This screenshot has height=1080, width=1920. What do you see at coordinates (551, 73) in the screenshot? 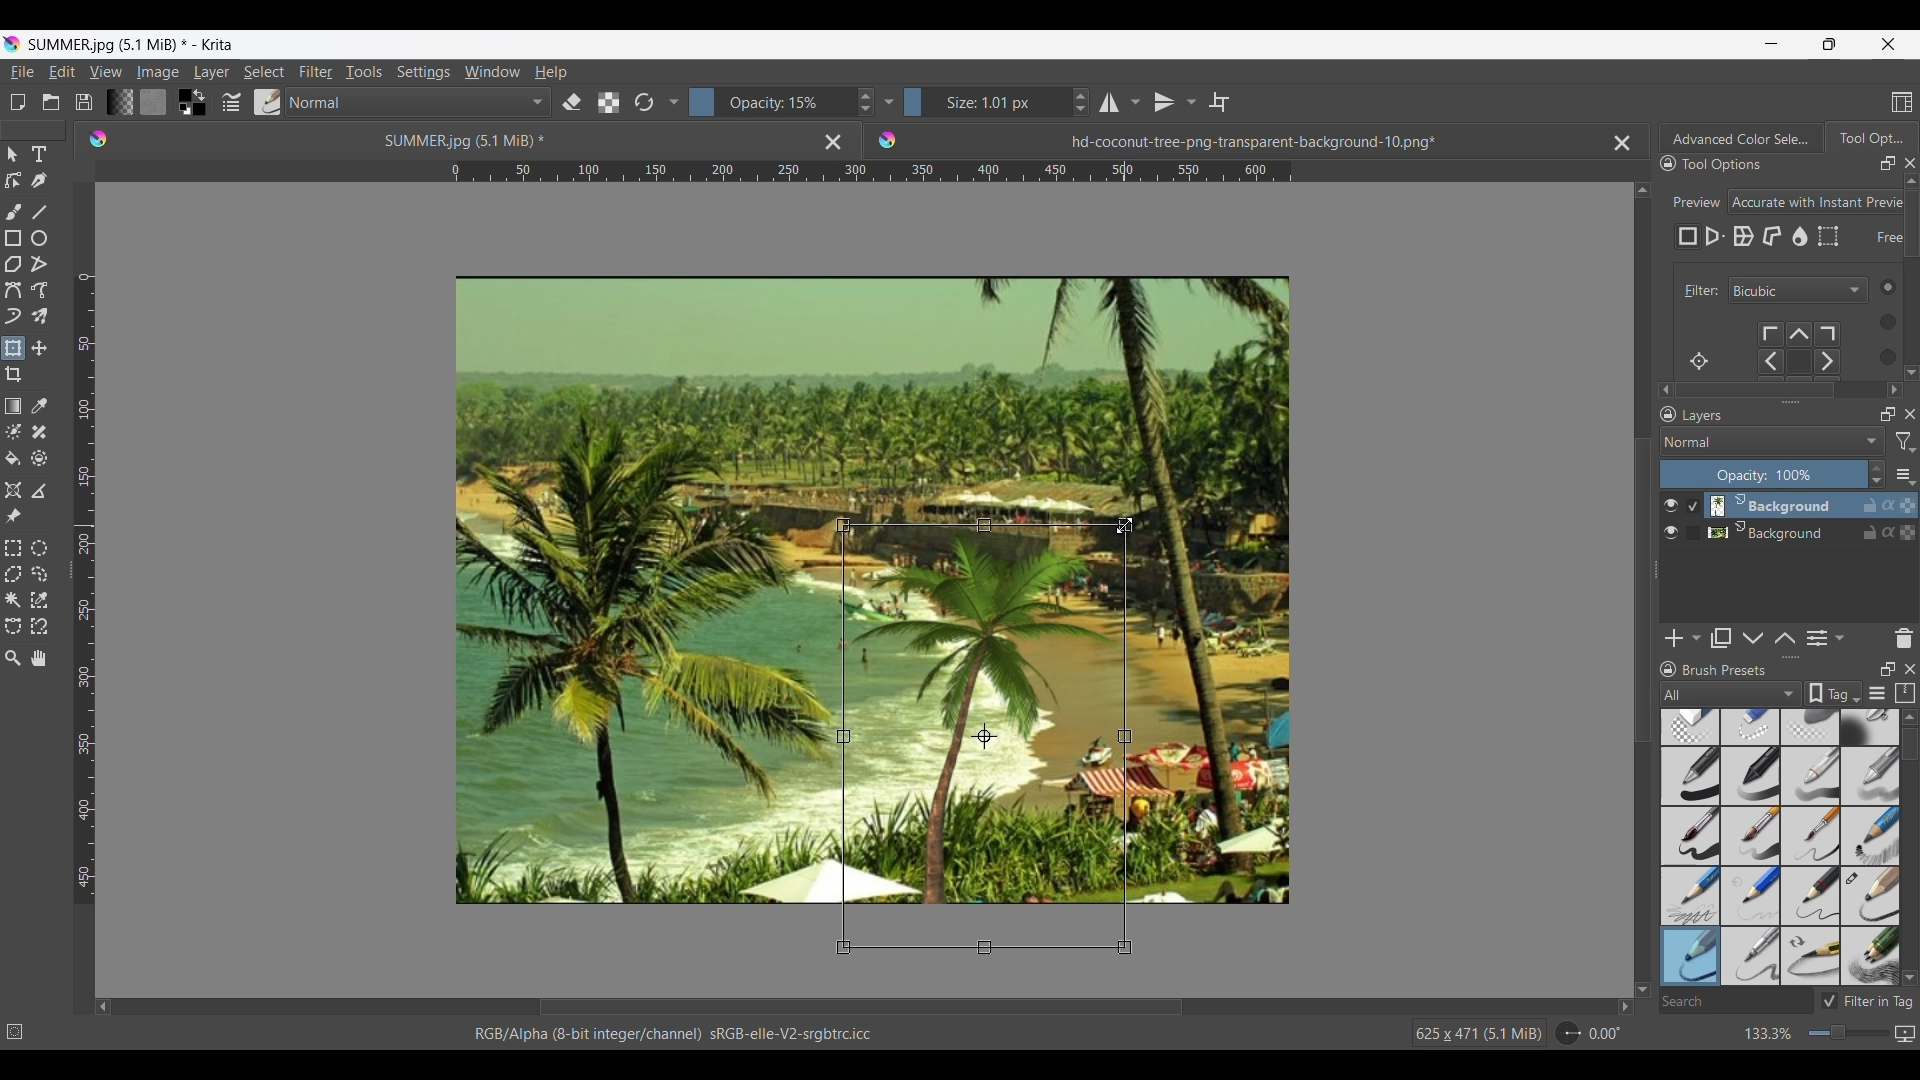
I see `Help` at bounding box center [551, 73].